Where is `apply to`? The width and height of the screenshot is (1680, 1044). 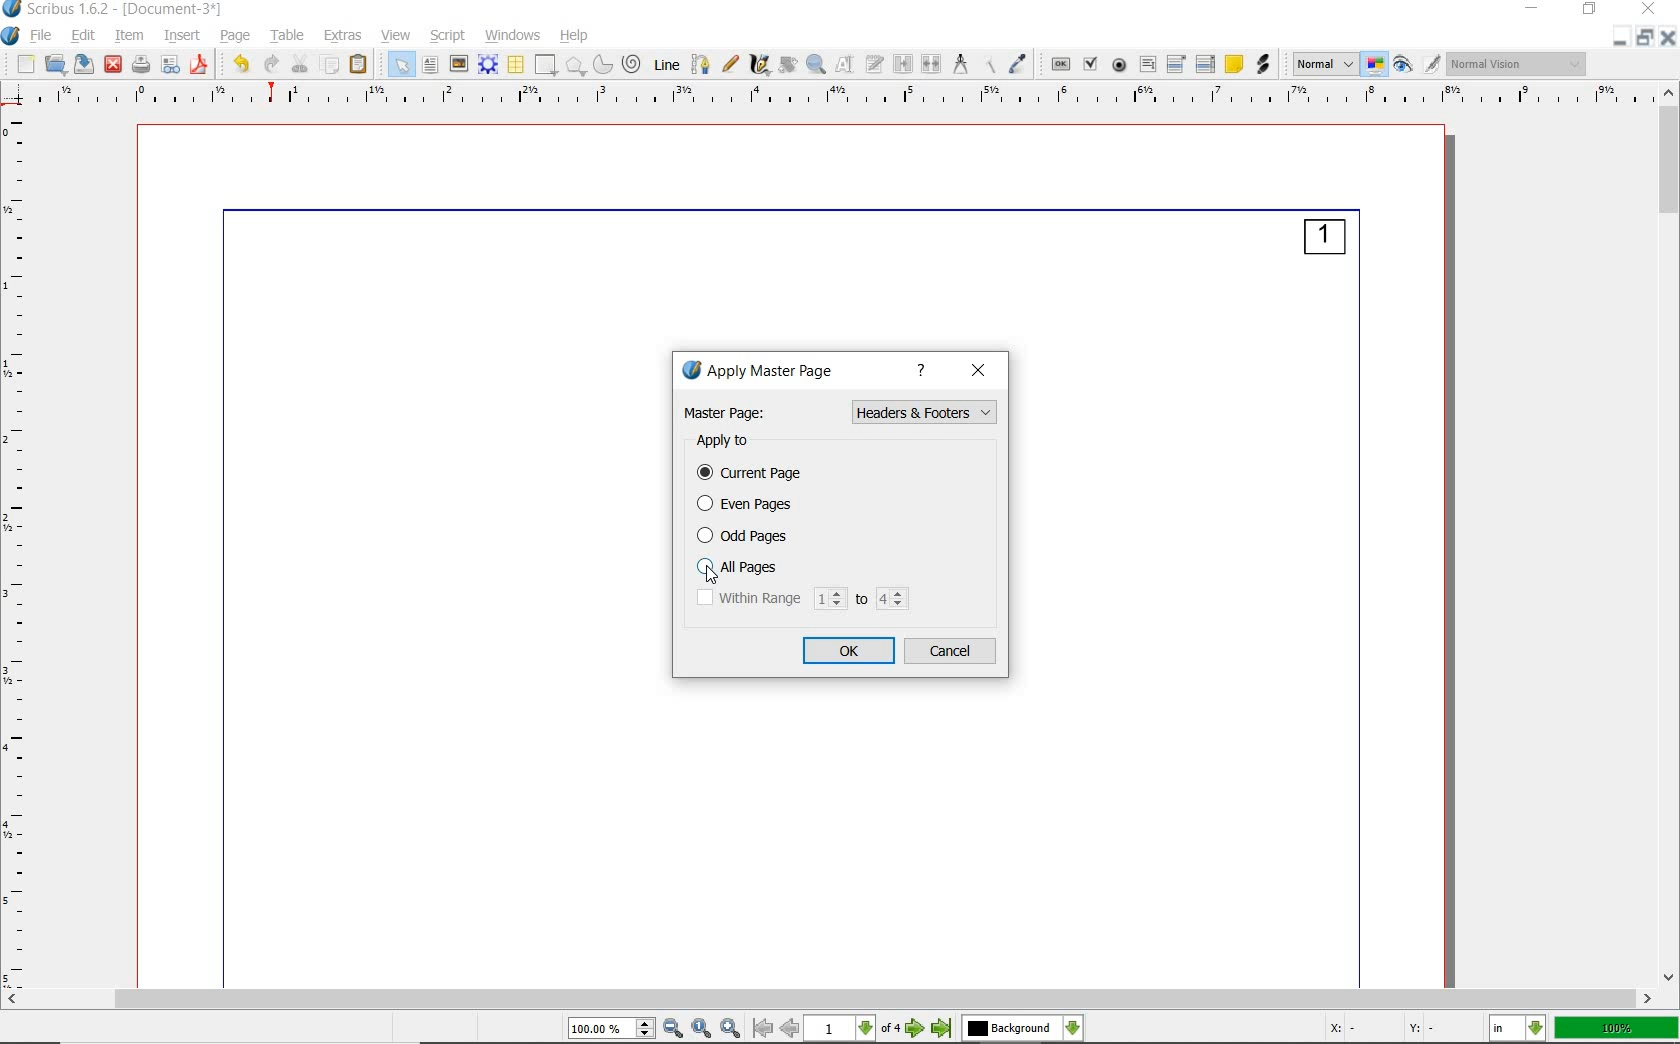 apply to is located at coordinates (727, 441).